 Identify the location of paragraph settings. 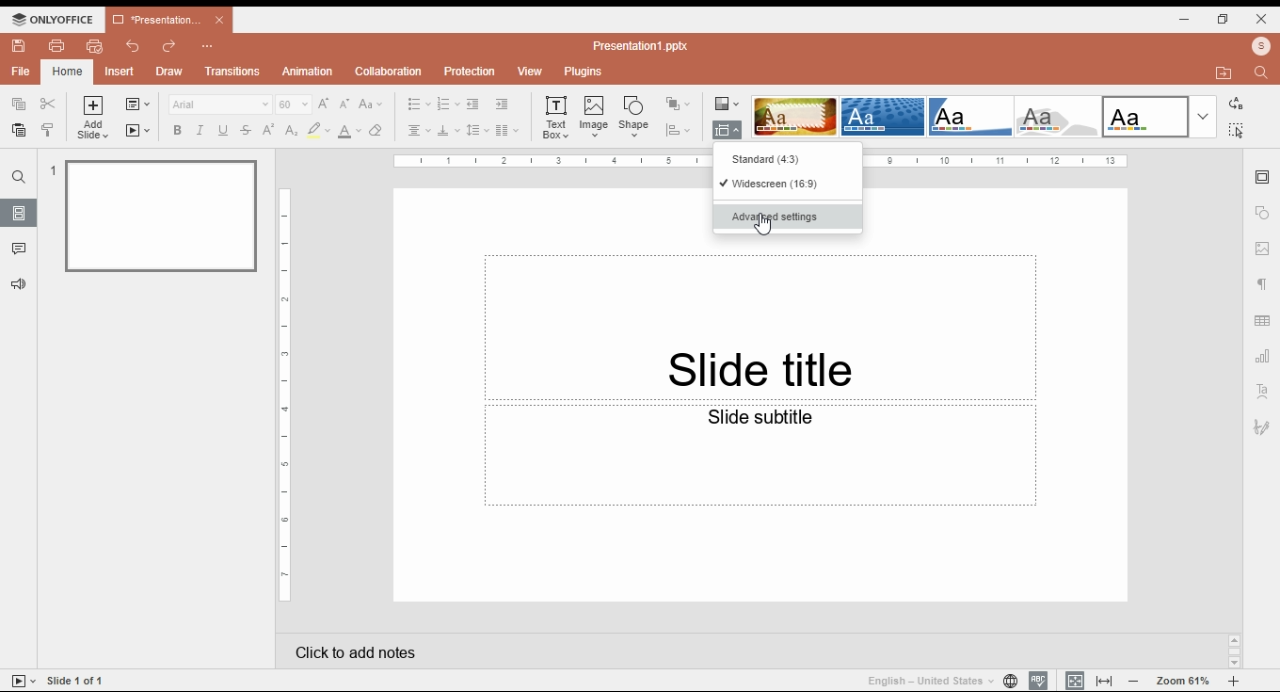
(1265, 287).